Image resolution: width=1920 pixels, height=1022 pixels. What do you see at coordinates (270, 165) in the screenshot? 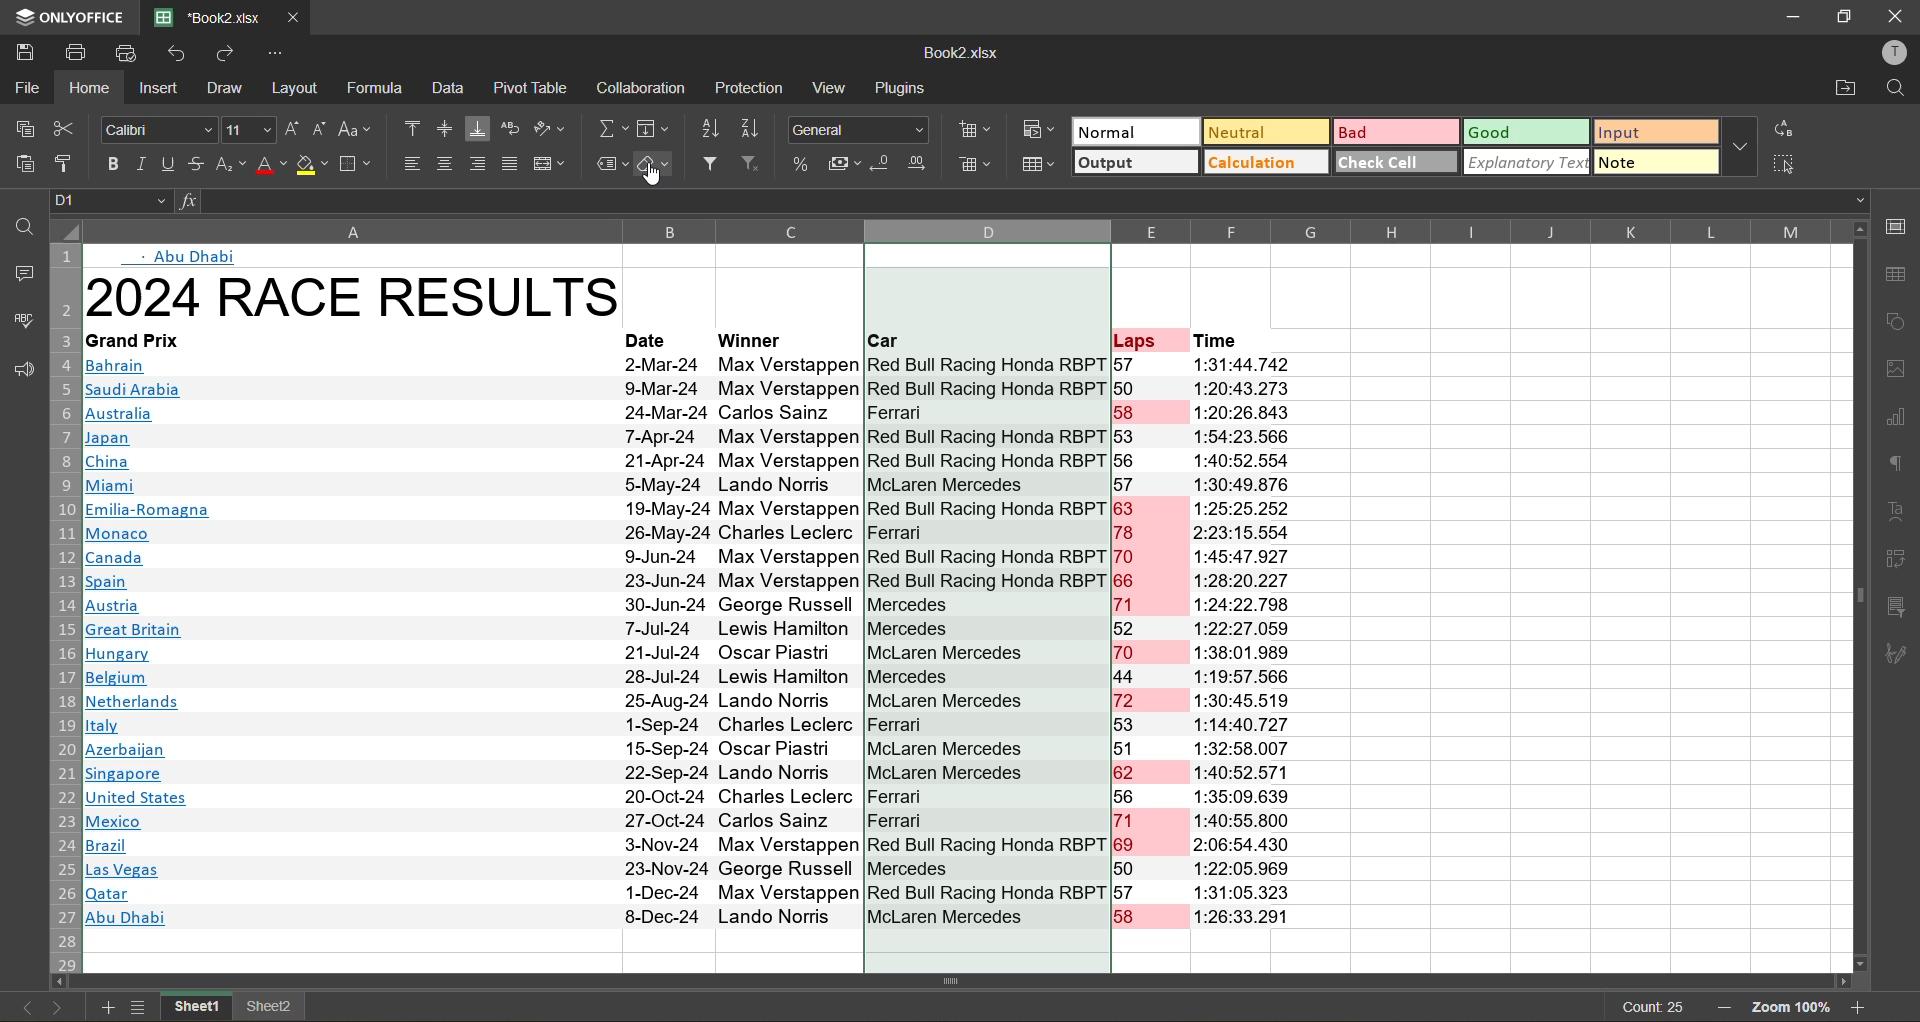
I see `font color` at bounding box center [270, 165].